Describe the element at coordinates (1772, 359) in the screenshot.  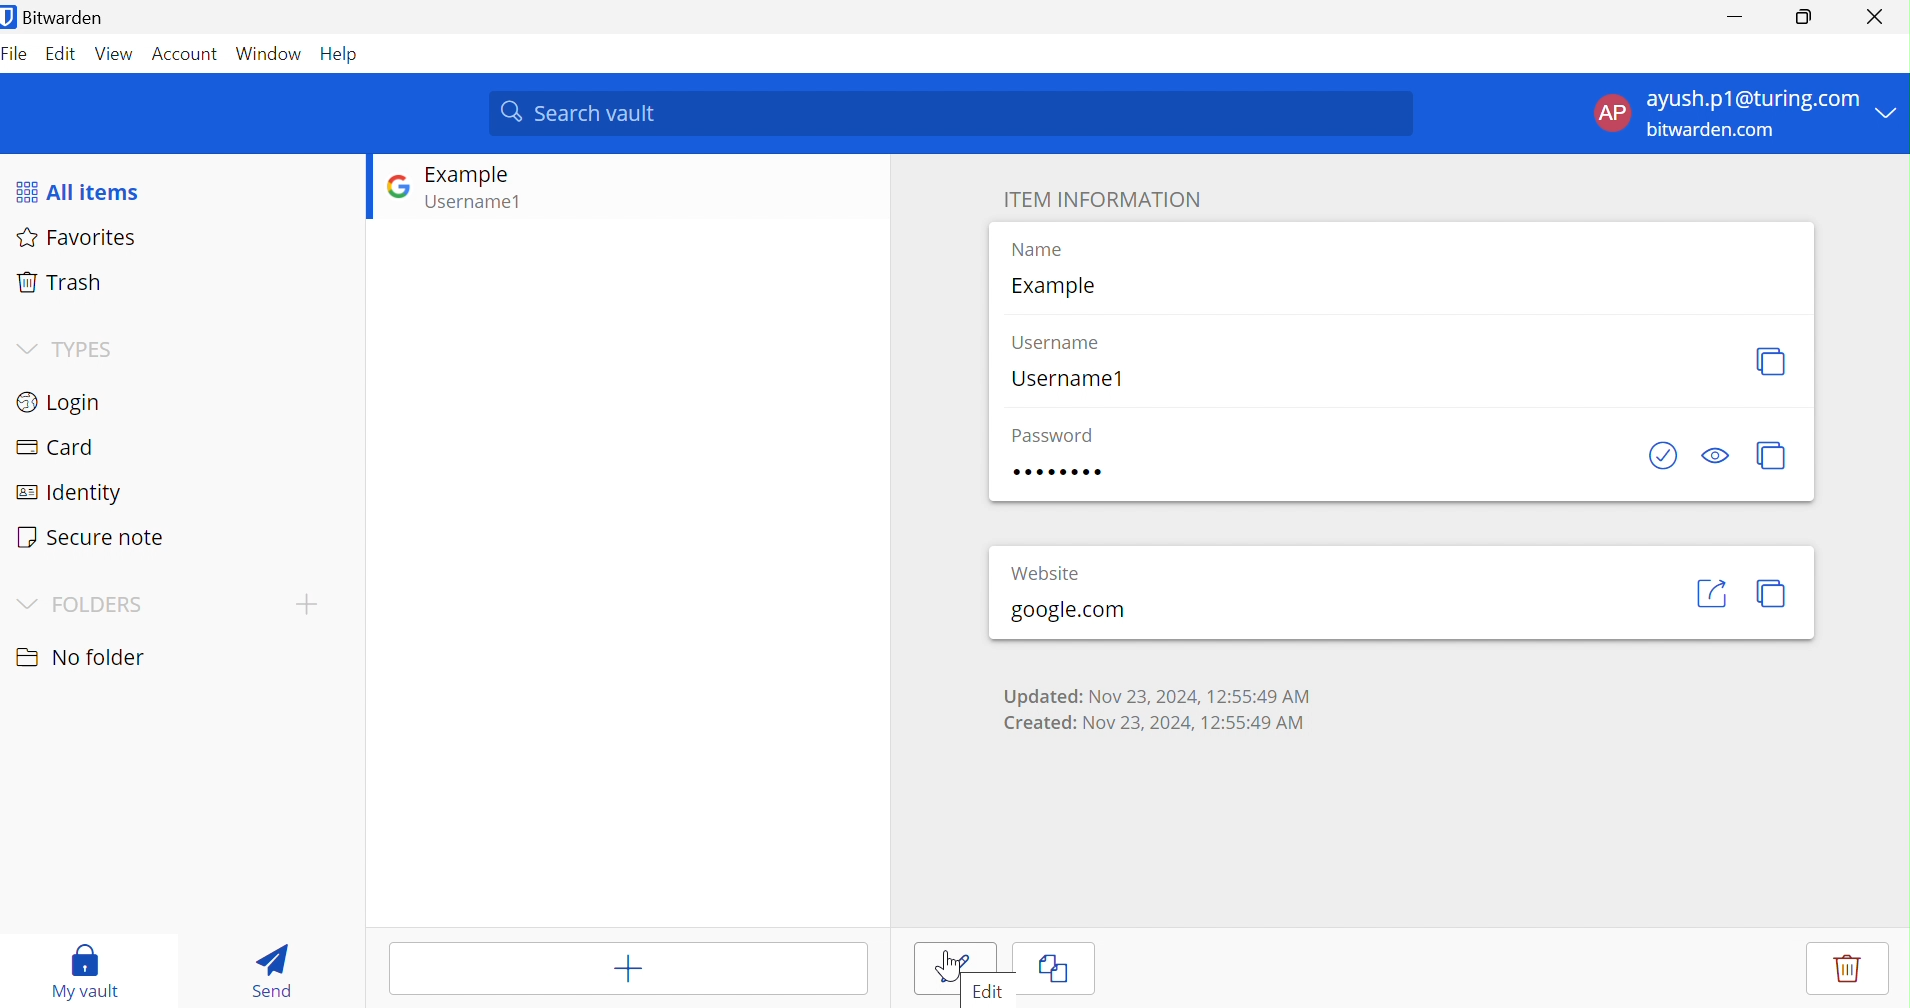
I see `Copy Username` at that location.